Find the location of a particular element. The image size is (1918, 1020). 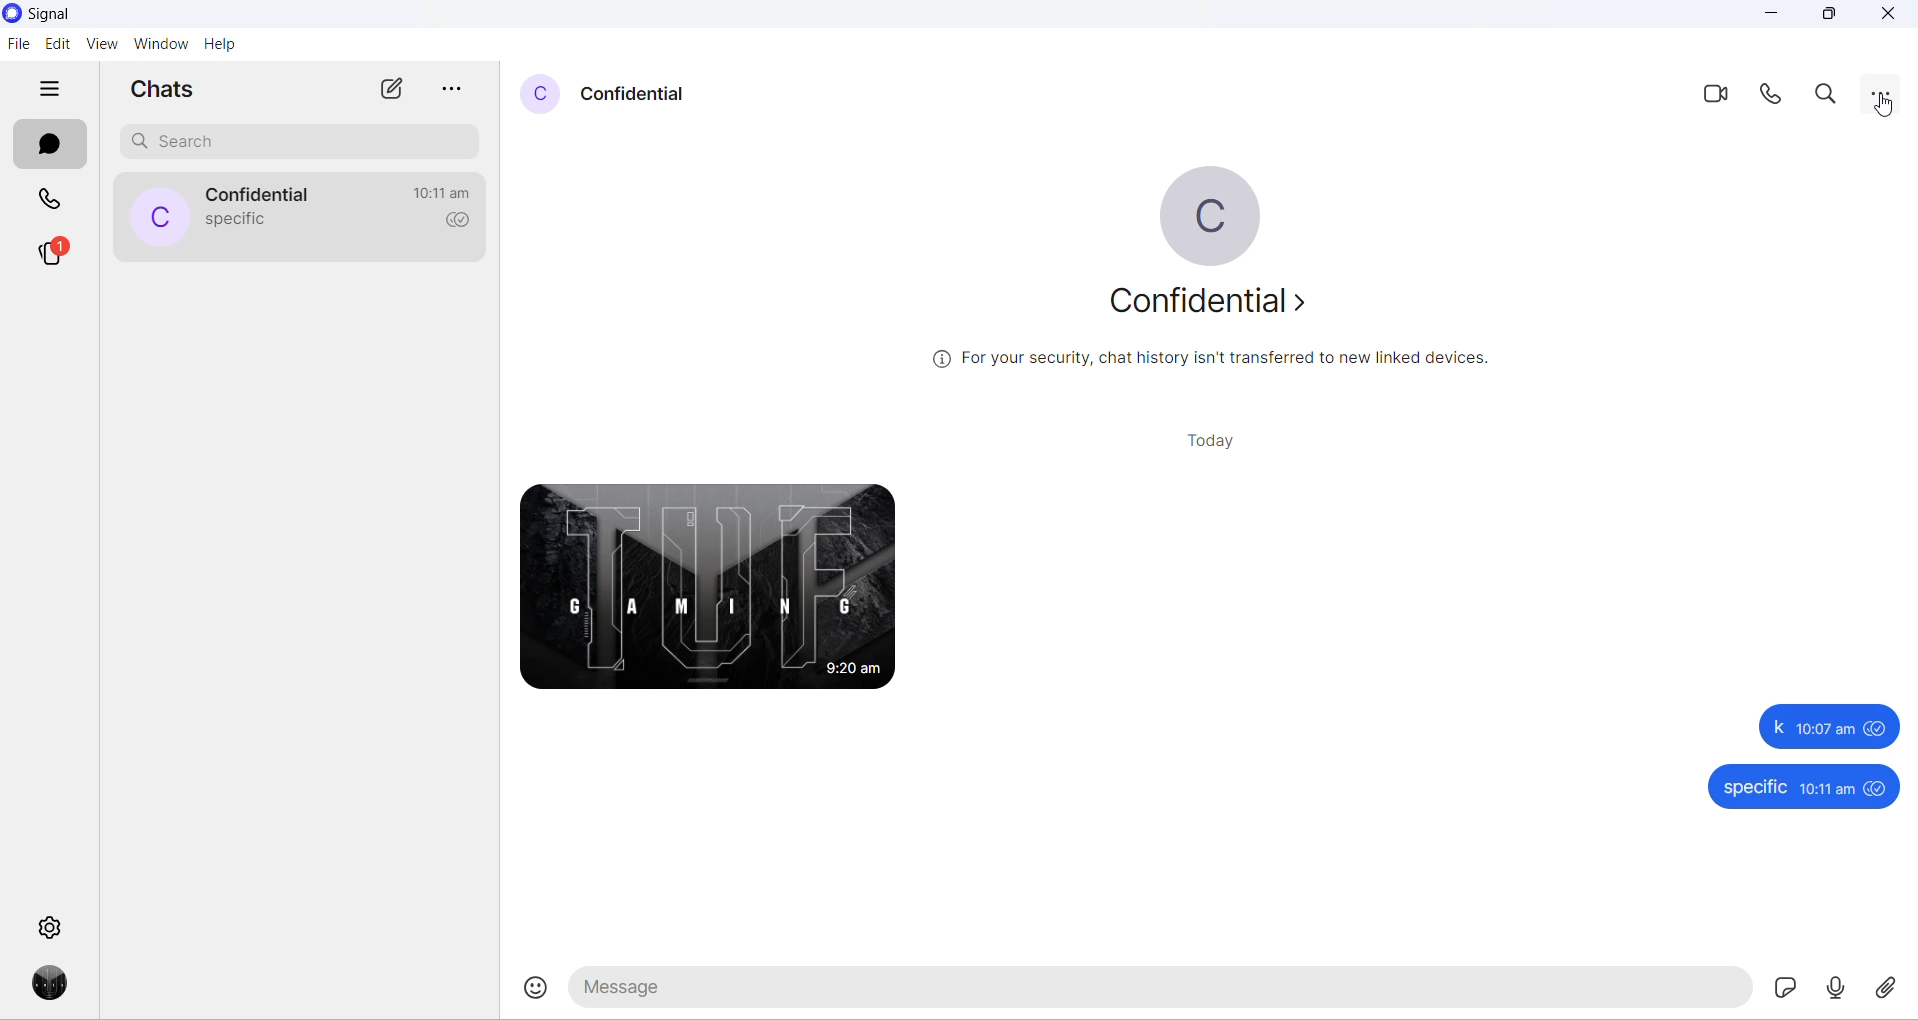

emojis is located at coordinates (529, 993).